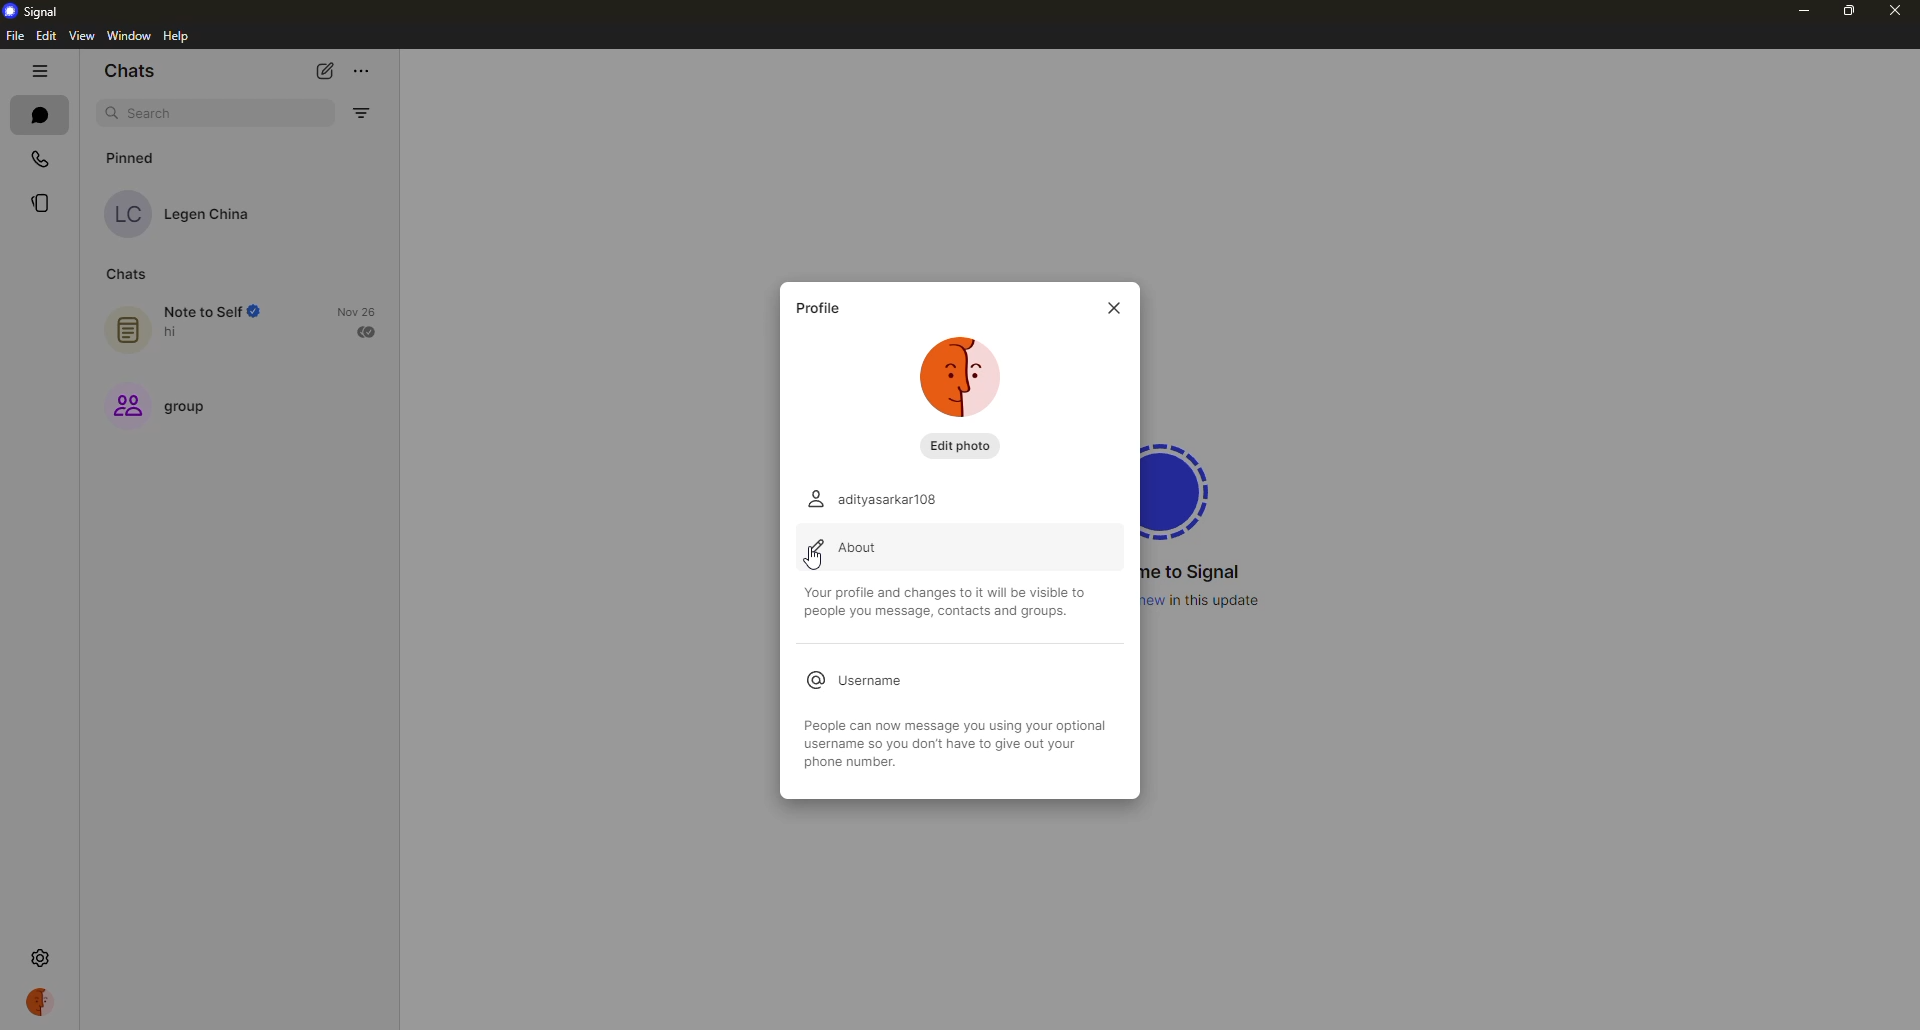  What do you see at coordinates (860, 677) in the screenshot?
I see `username` at bounding box center [860, 677].